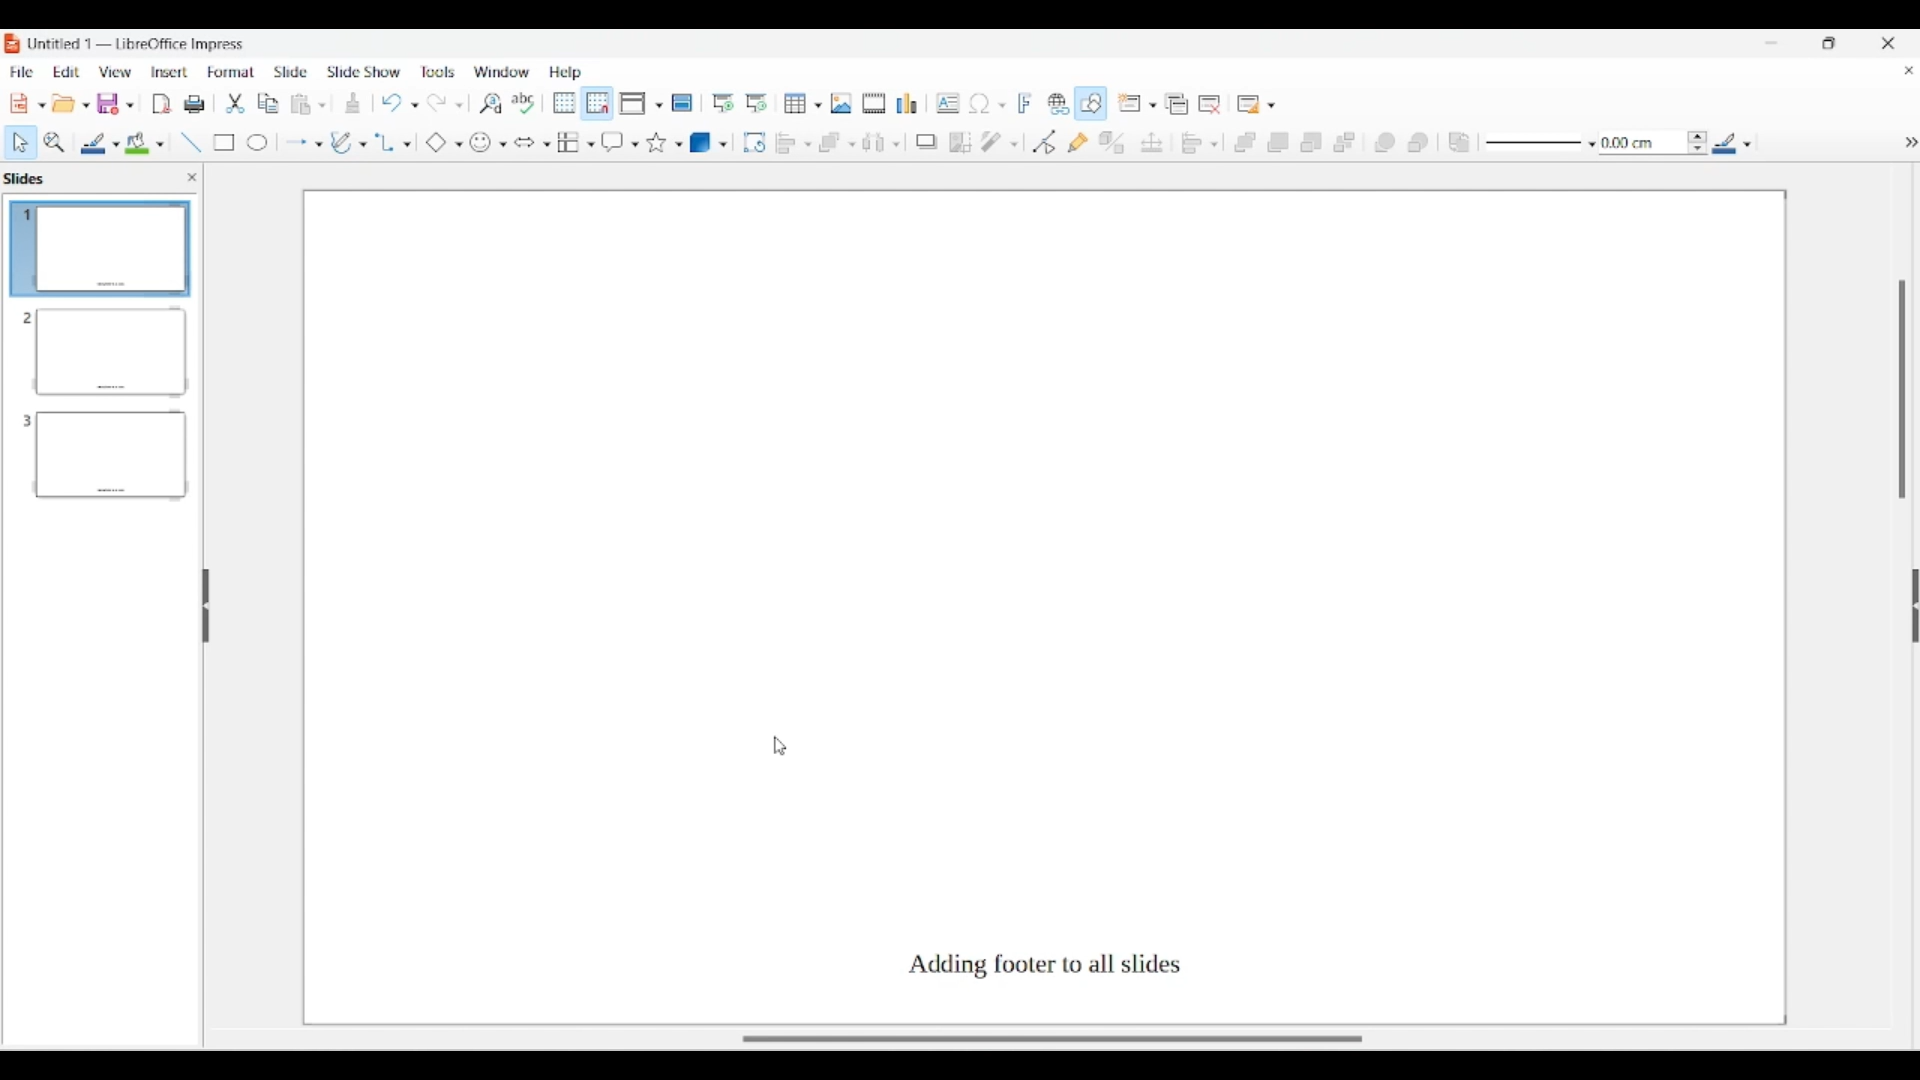 Image resolution: width=1920 pixels, height=1080 pixels. Describe the element at coordinates (231, 72) in the screenshot. I see `Format menu` at that location.